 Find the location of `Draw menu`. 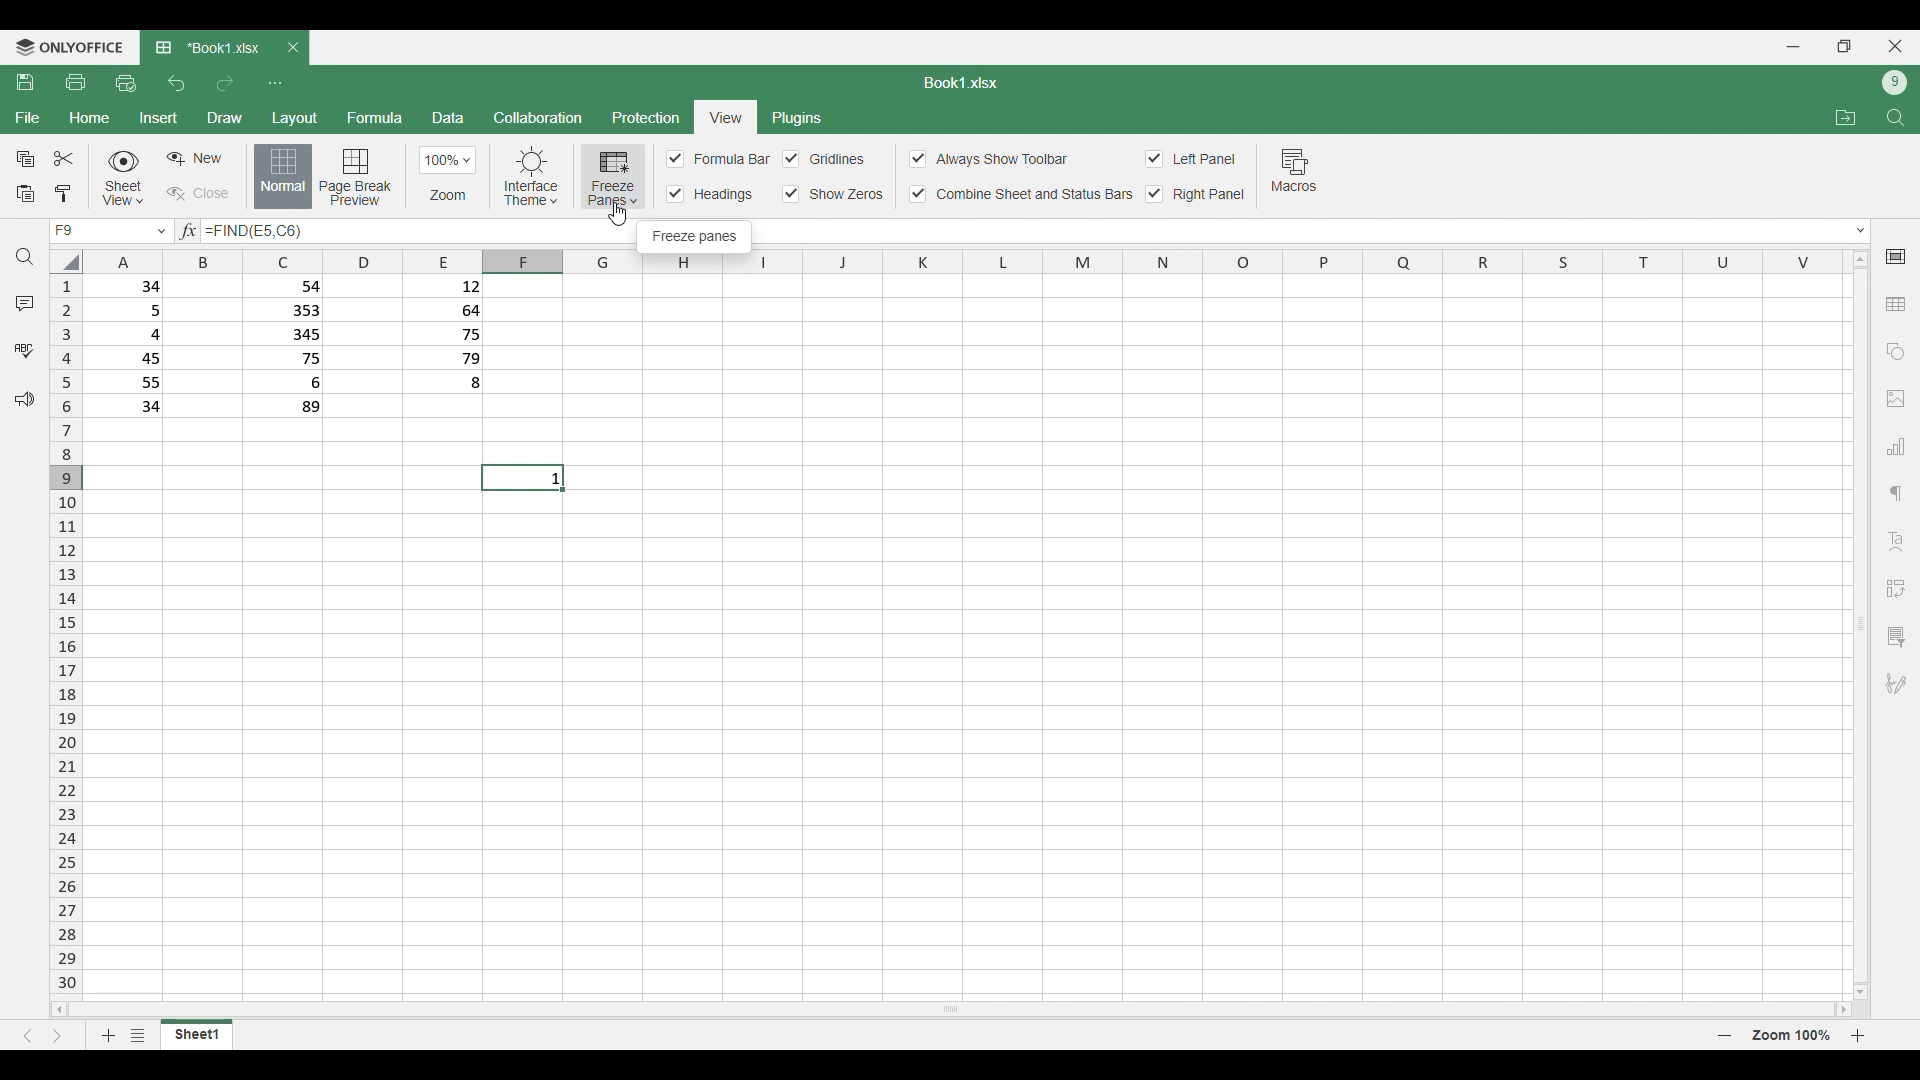

Draw menu is located at coordinates (225, 118).